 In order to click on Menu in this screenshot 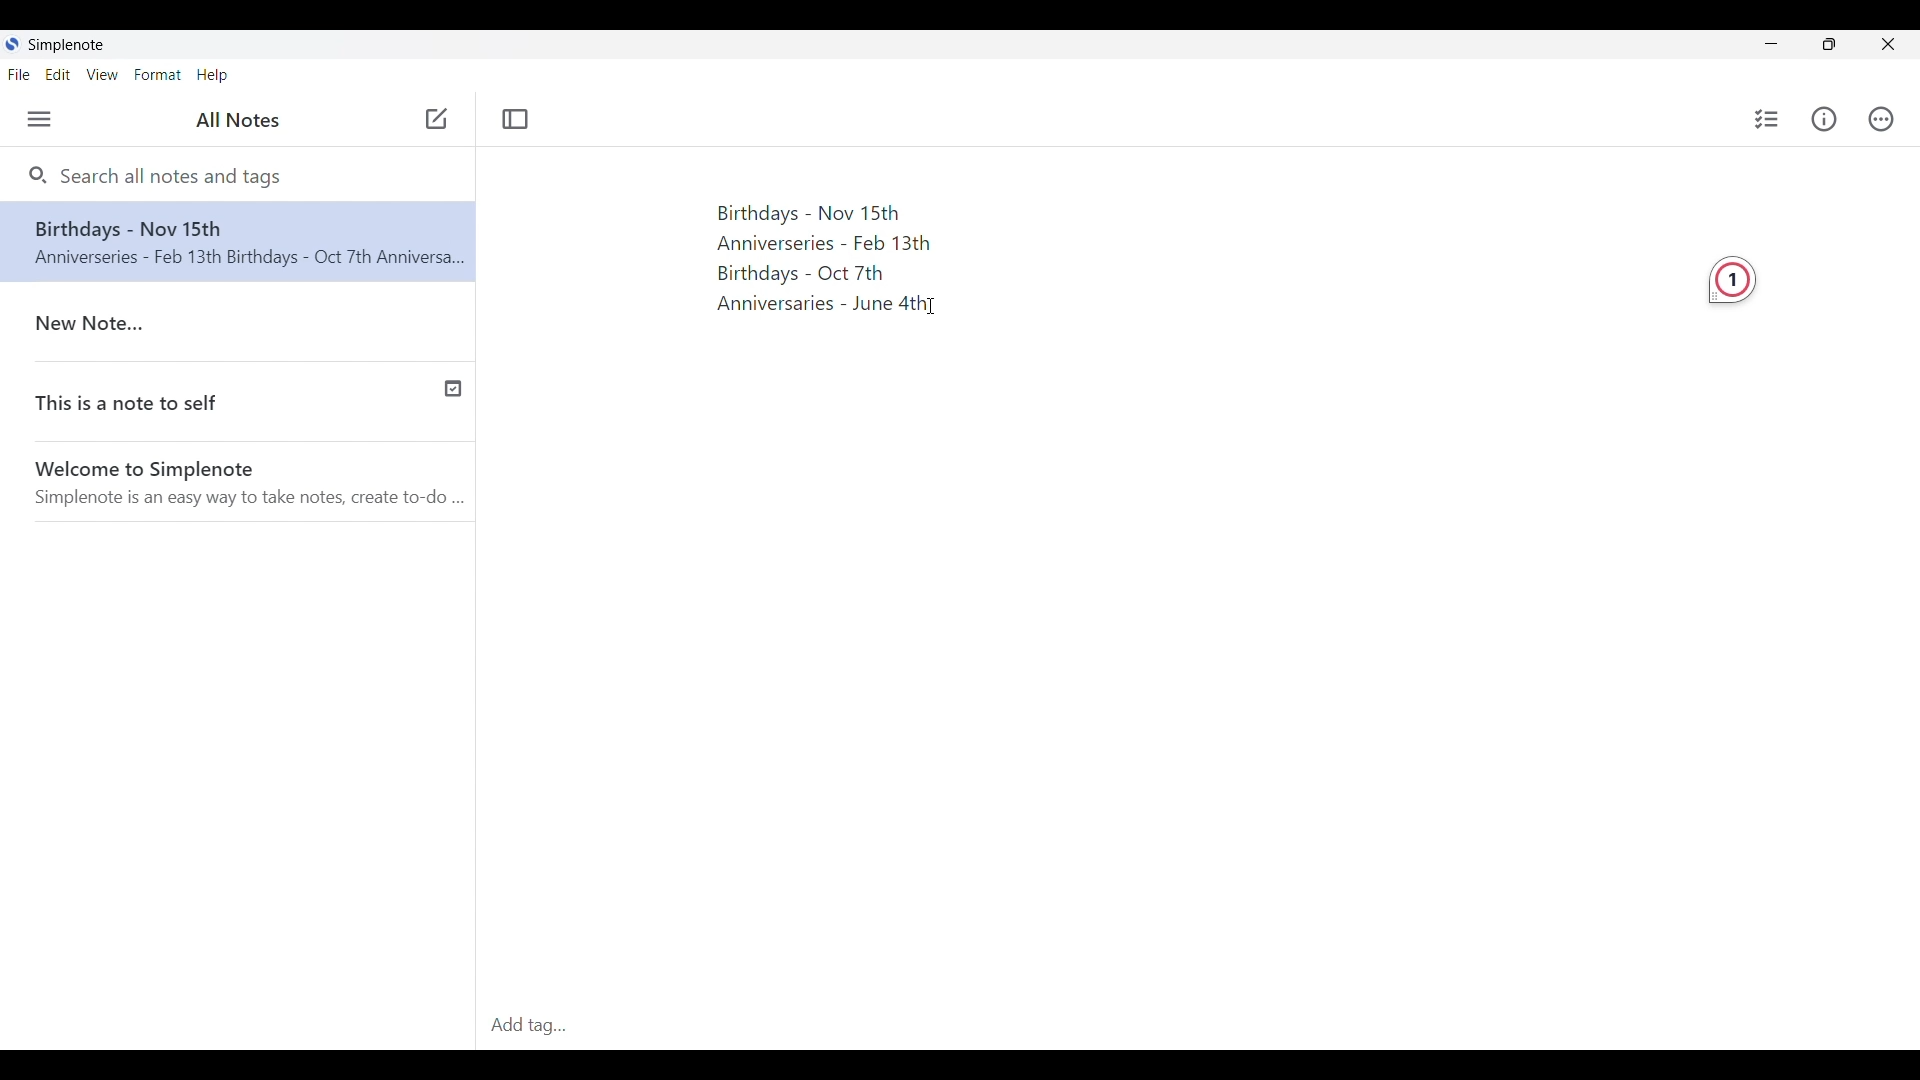, I will do `click(39, 119)`.